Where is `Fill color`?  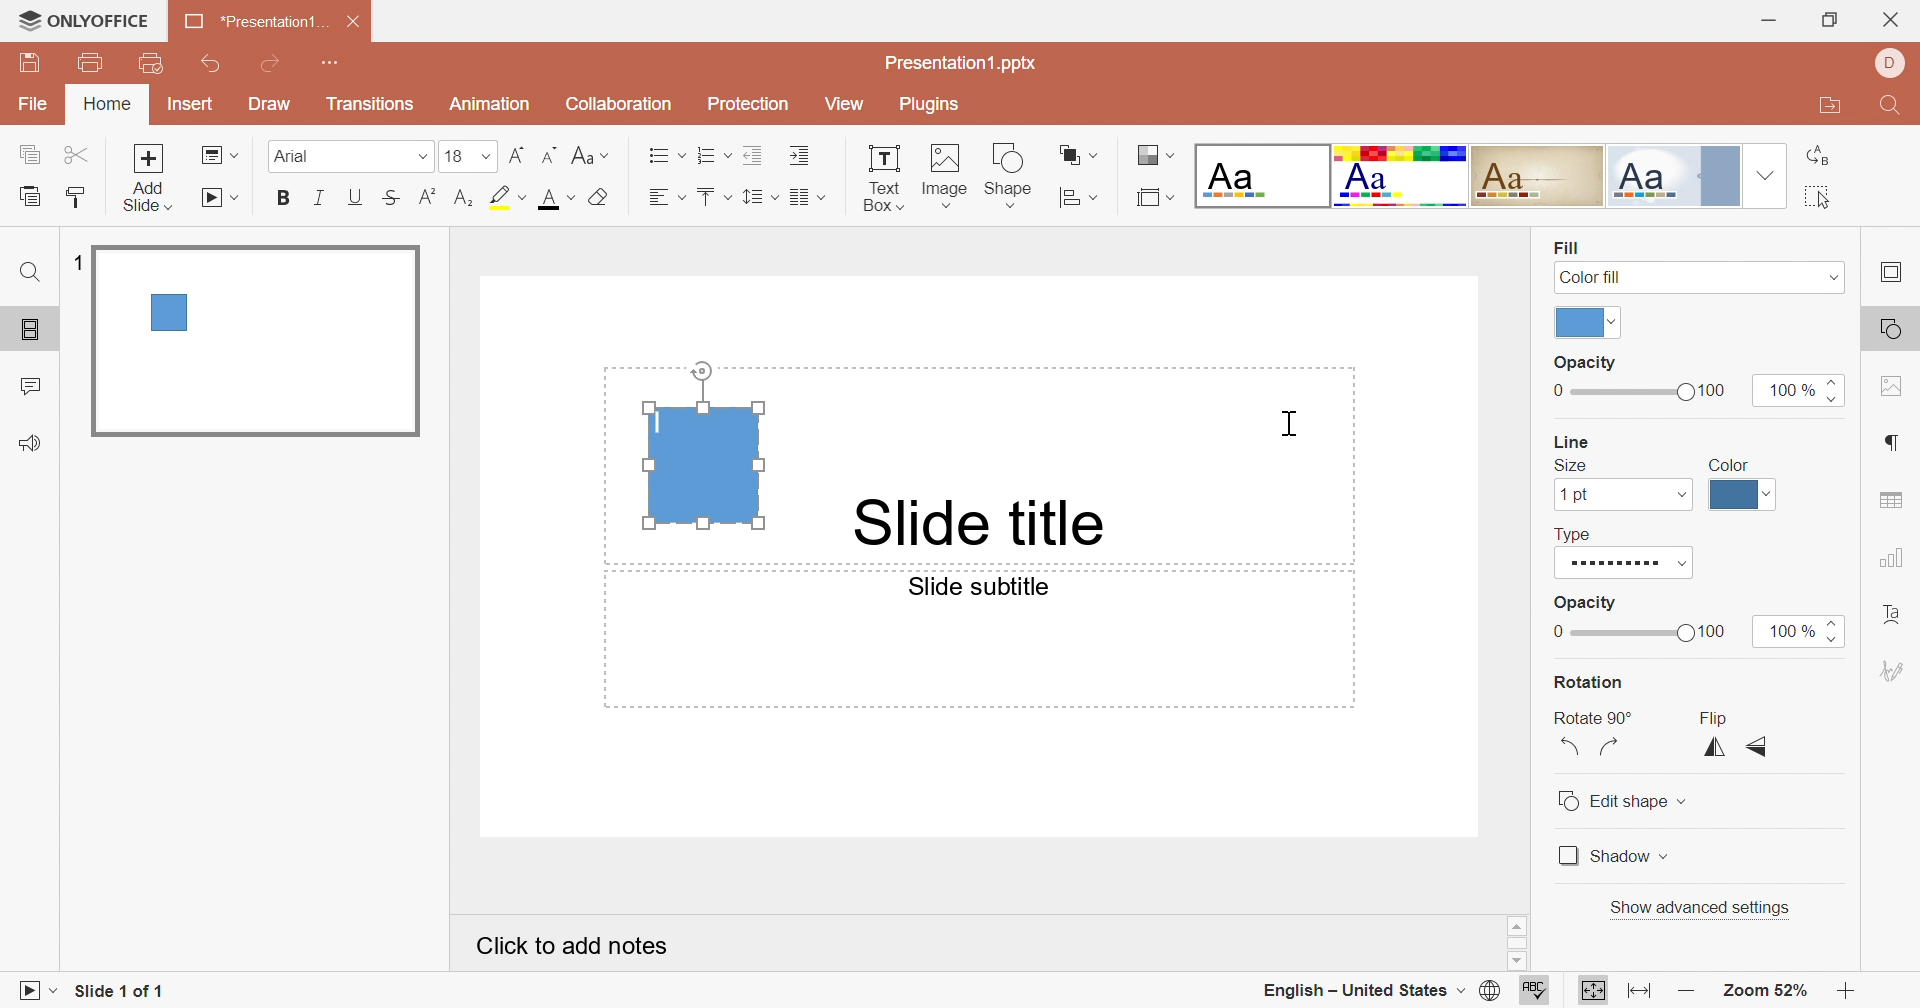 Fill color is located at coordinates (596, 199).